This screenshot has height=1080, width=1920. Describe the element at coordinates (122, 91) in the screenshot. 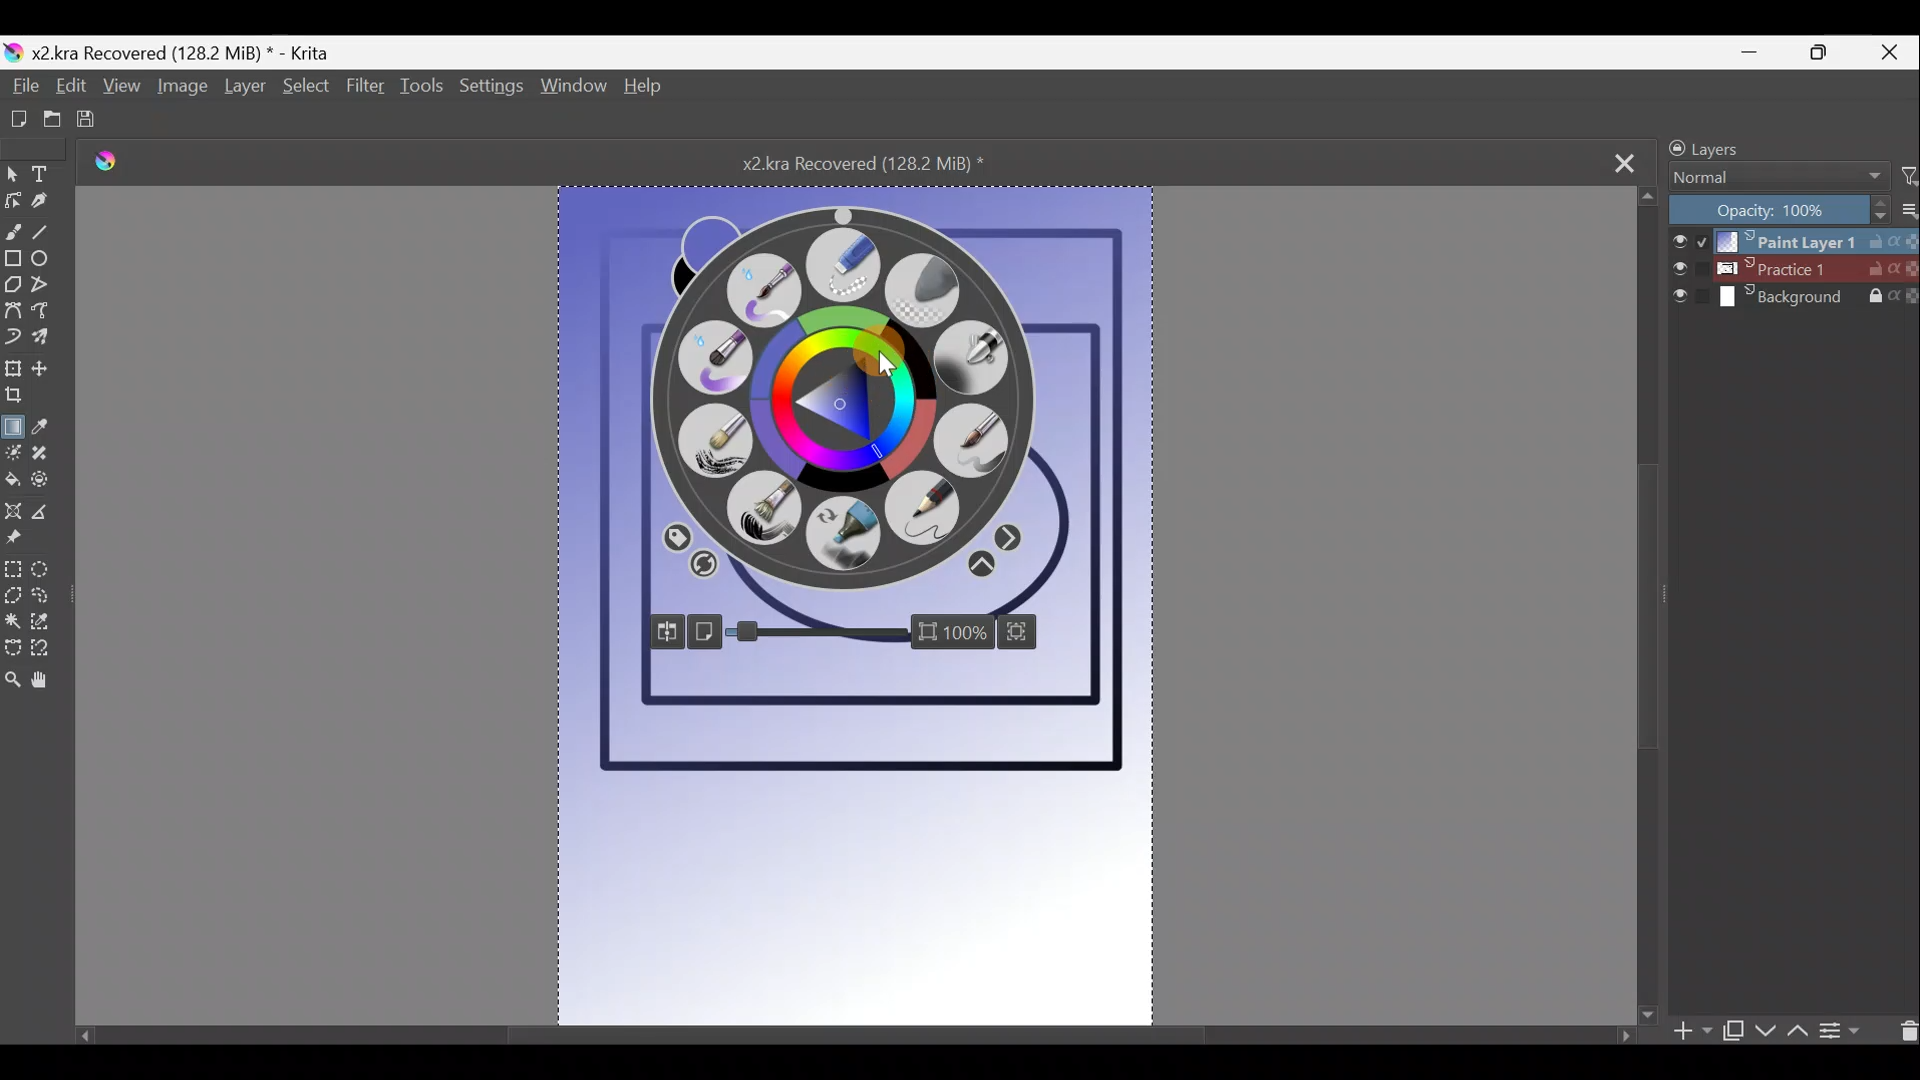

I see `View` at that location.